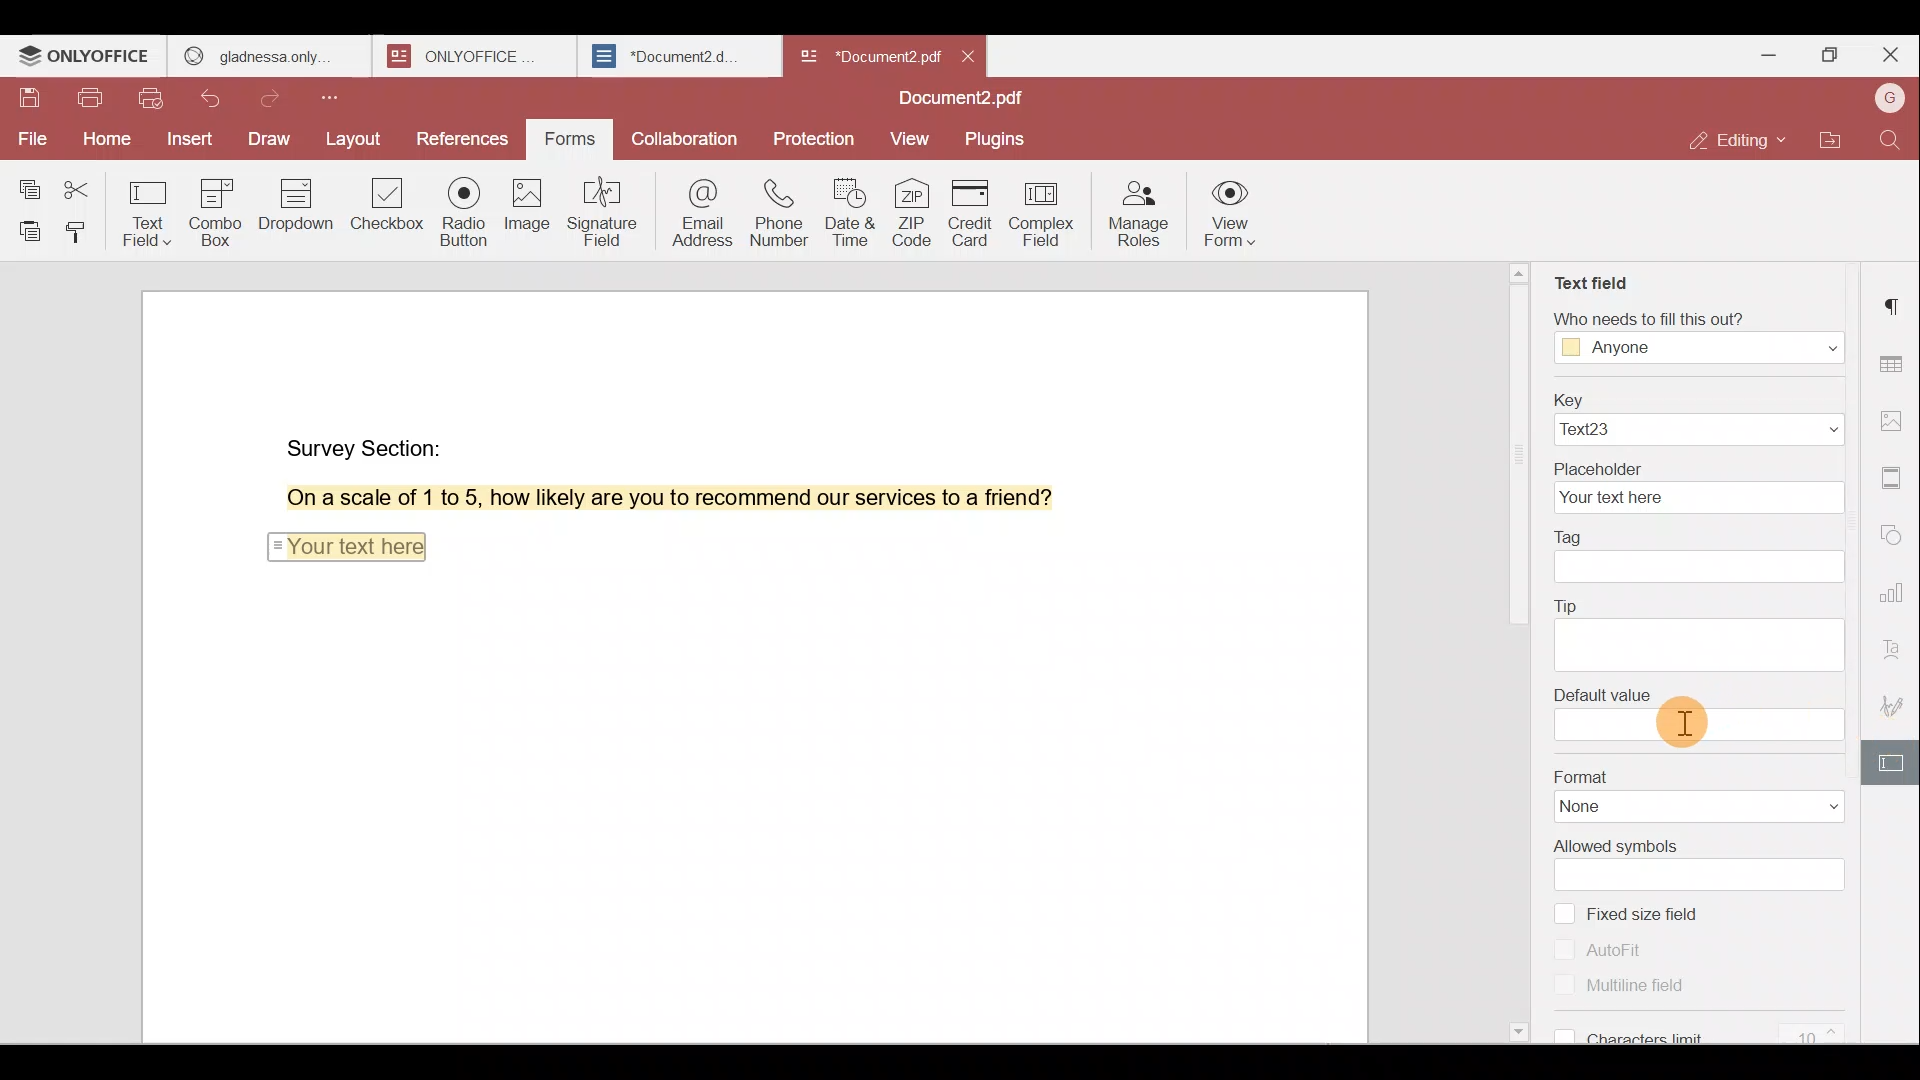 The width and height of the screenshot is (1920, 1080). I want to click on Signature field, so click(599, 211).